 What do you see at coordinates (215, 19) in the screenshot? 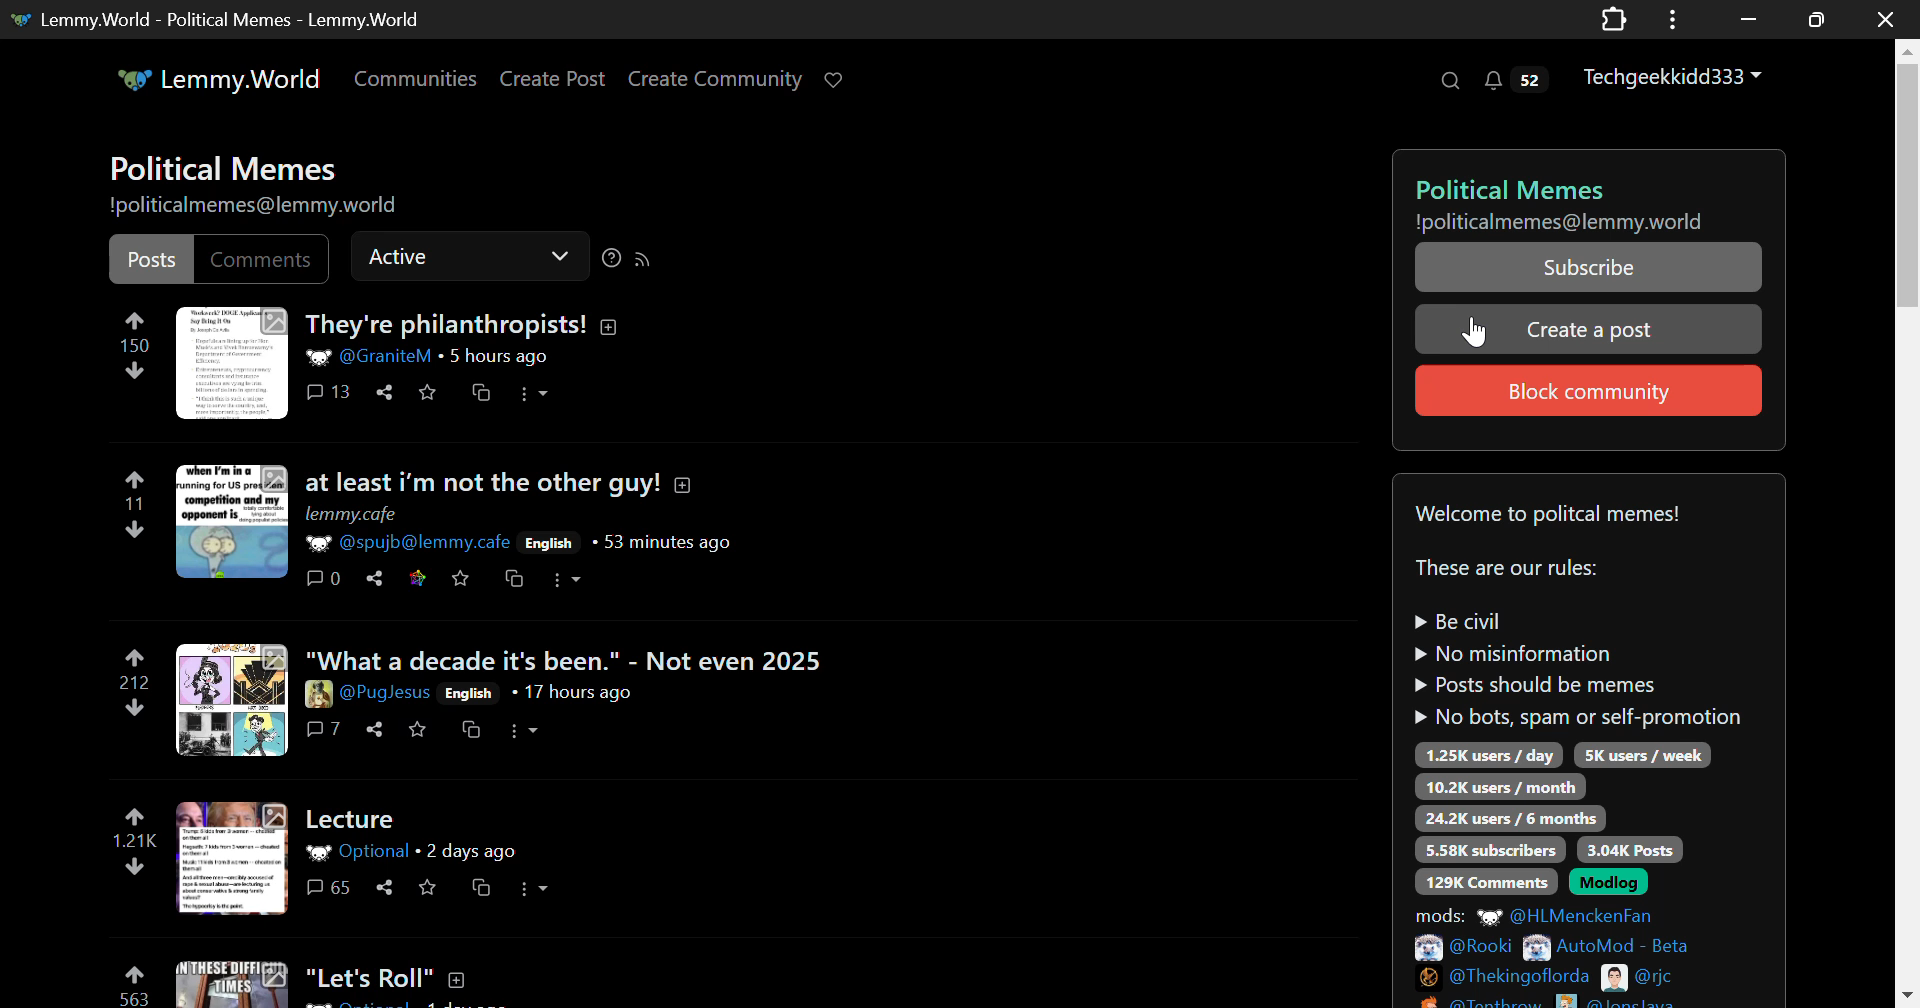
I see `Lemmy.World - Political Memes - Lemmy.World` at bounding box center [215, 19].